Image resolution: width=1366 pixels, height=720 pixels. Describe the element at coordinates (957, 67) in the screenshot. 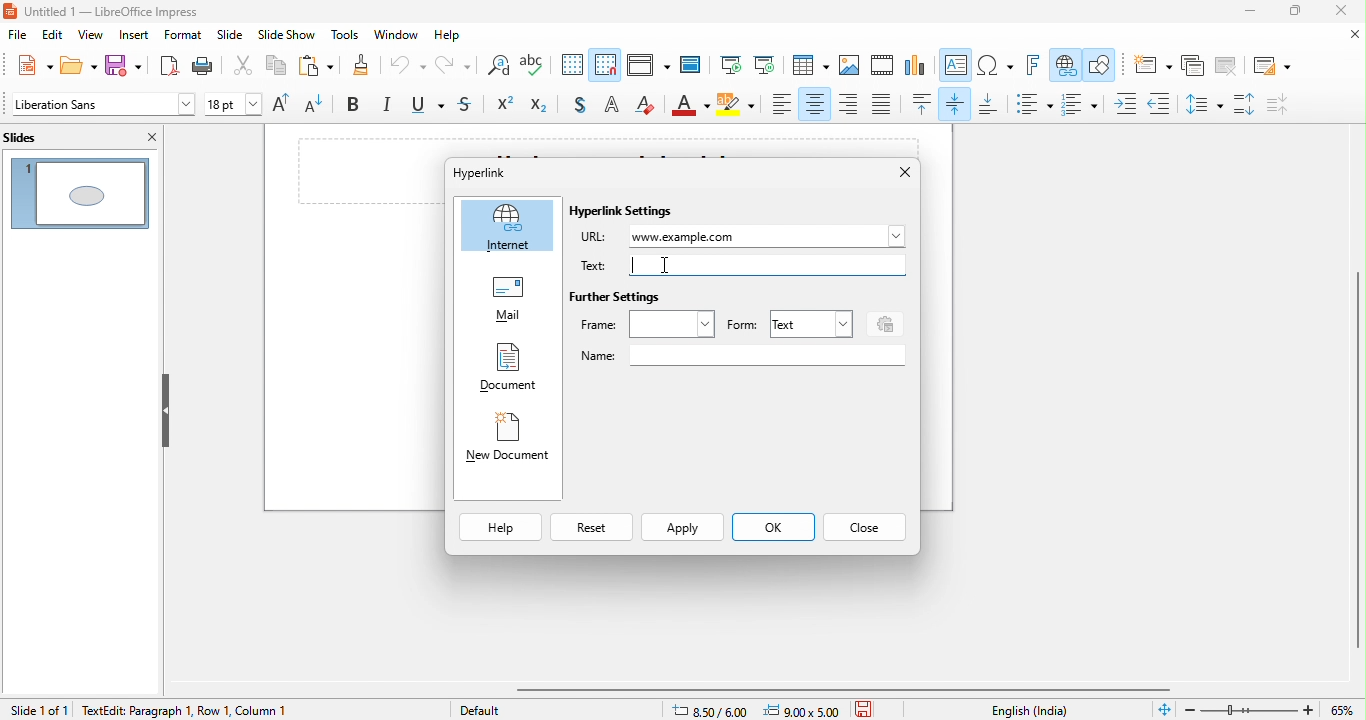

I see `text box` at that location.